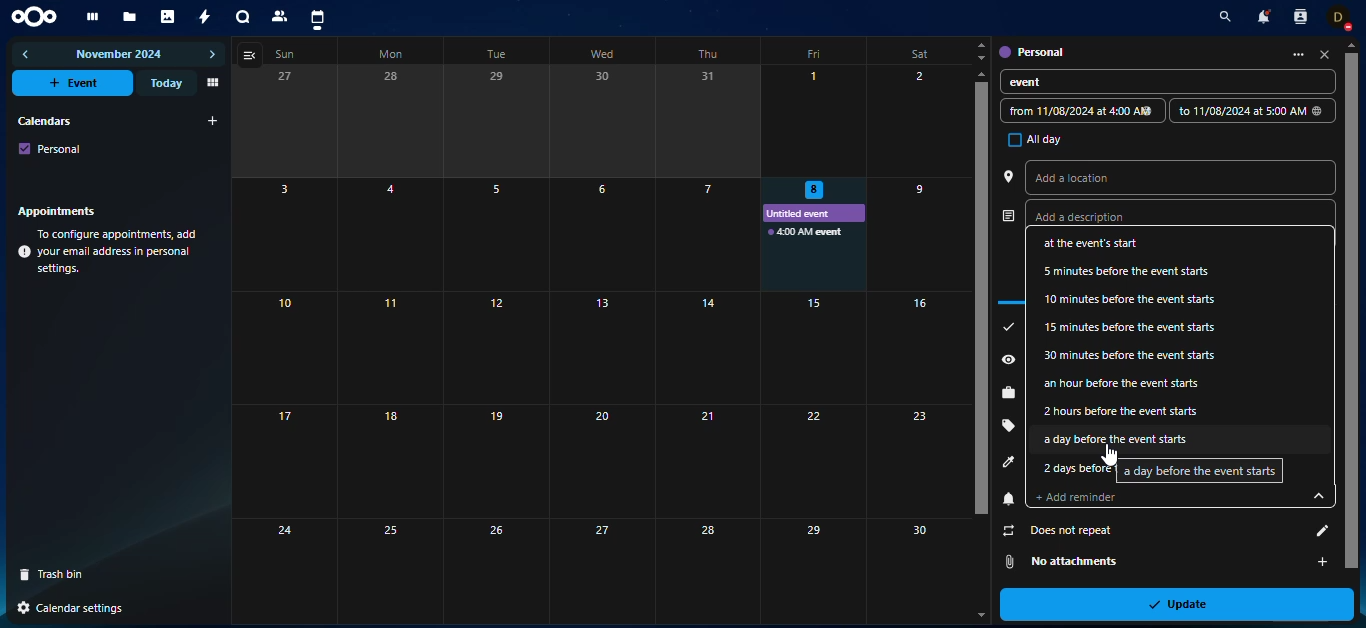 The width and height of the screenshot is (1366, 628). Describe the element at coordinates (1127, 300) in the screenshot. I see `10 min` at that location.